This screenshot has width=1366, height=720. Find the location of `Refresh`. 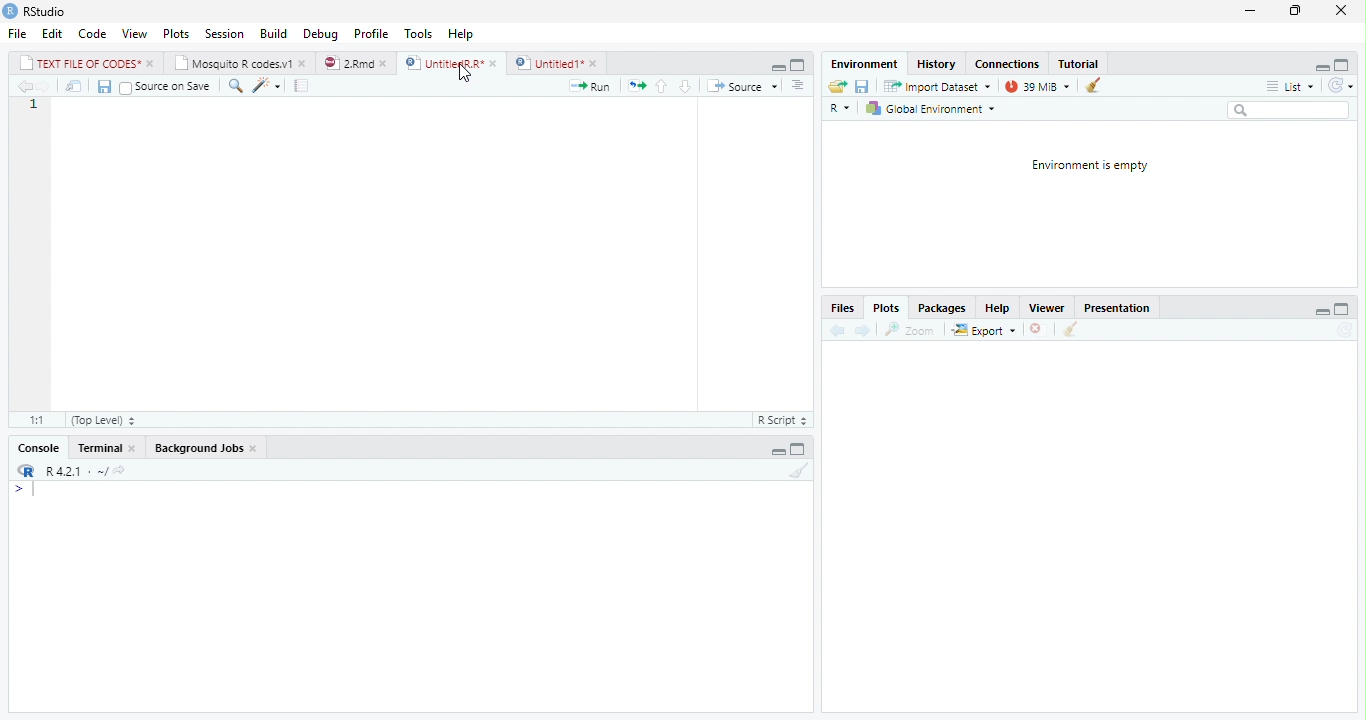

Refresh is located at coordinates (1340, 84).